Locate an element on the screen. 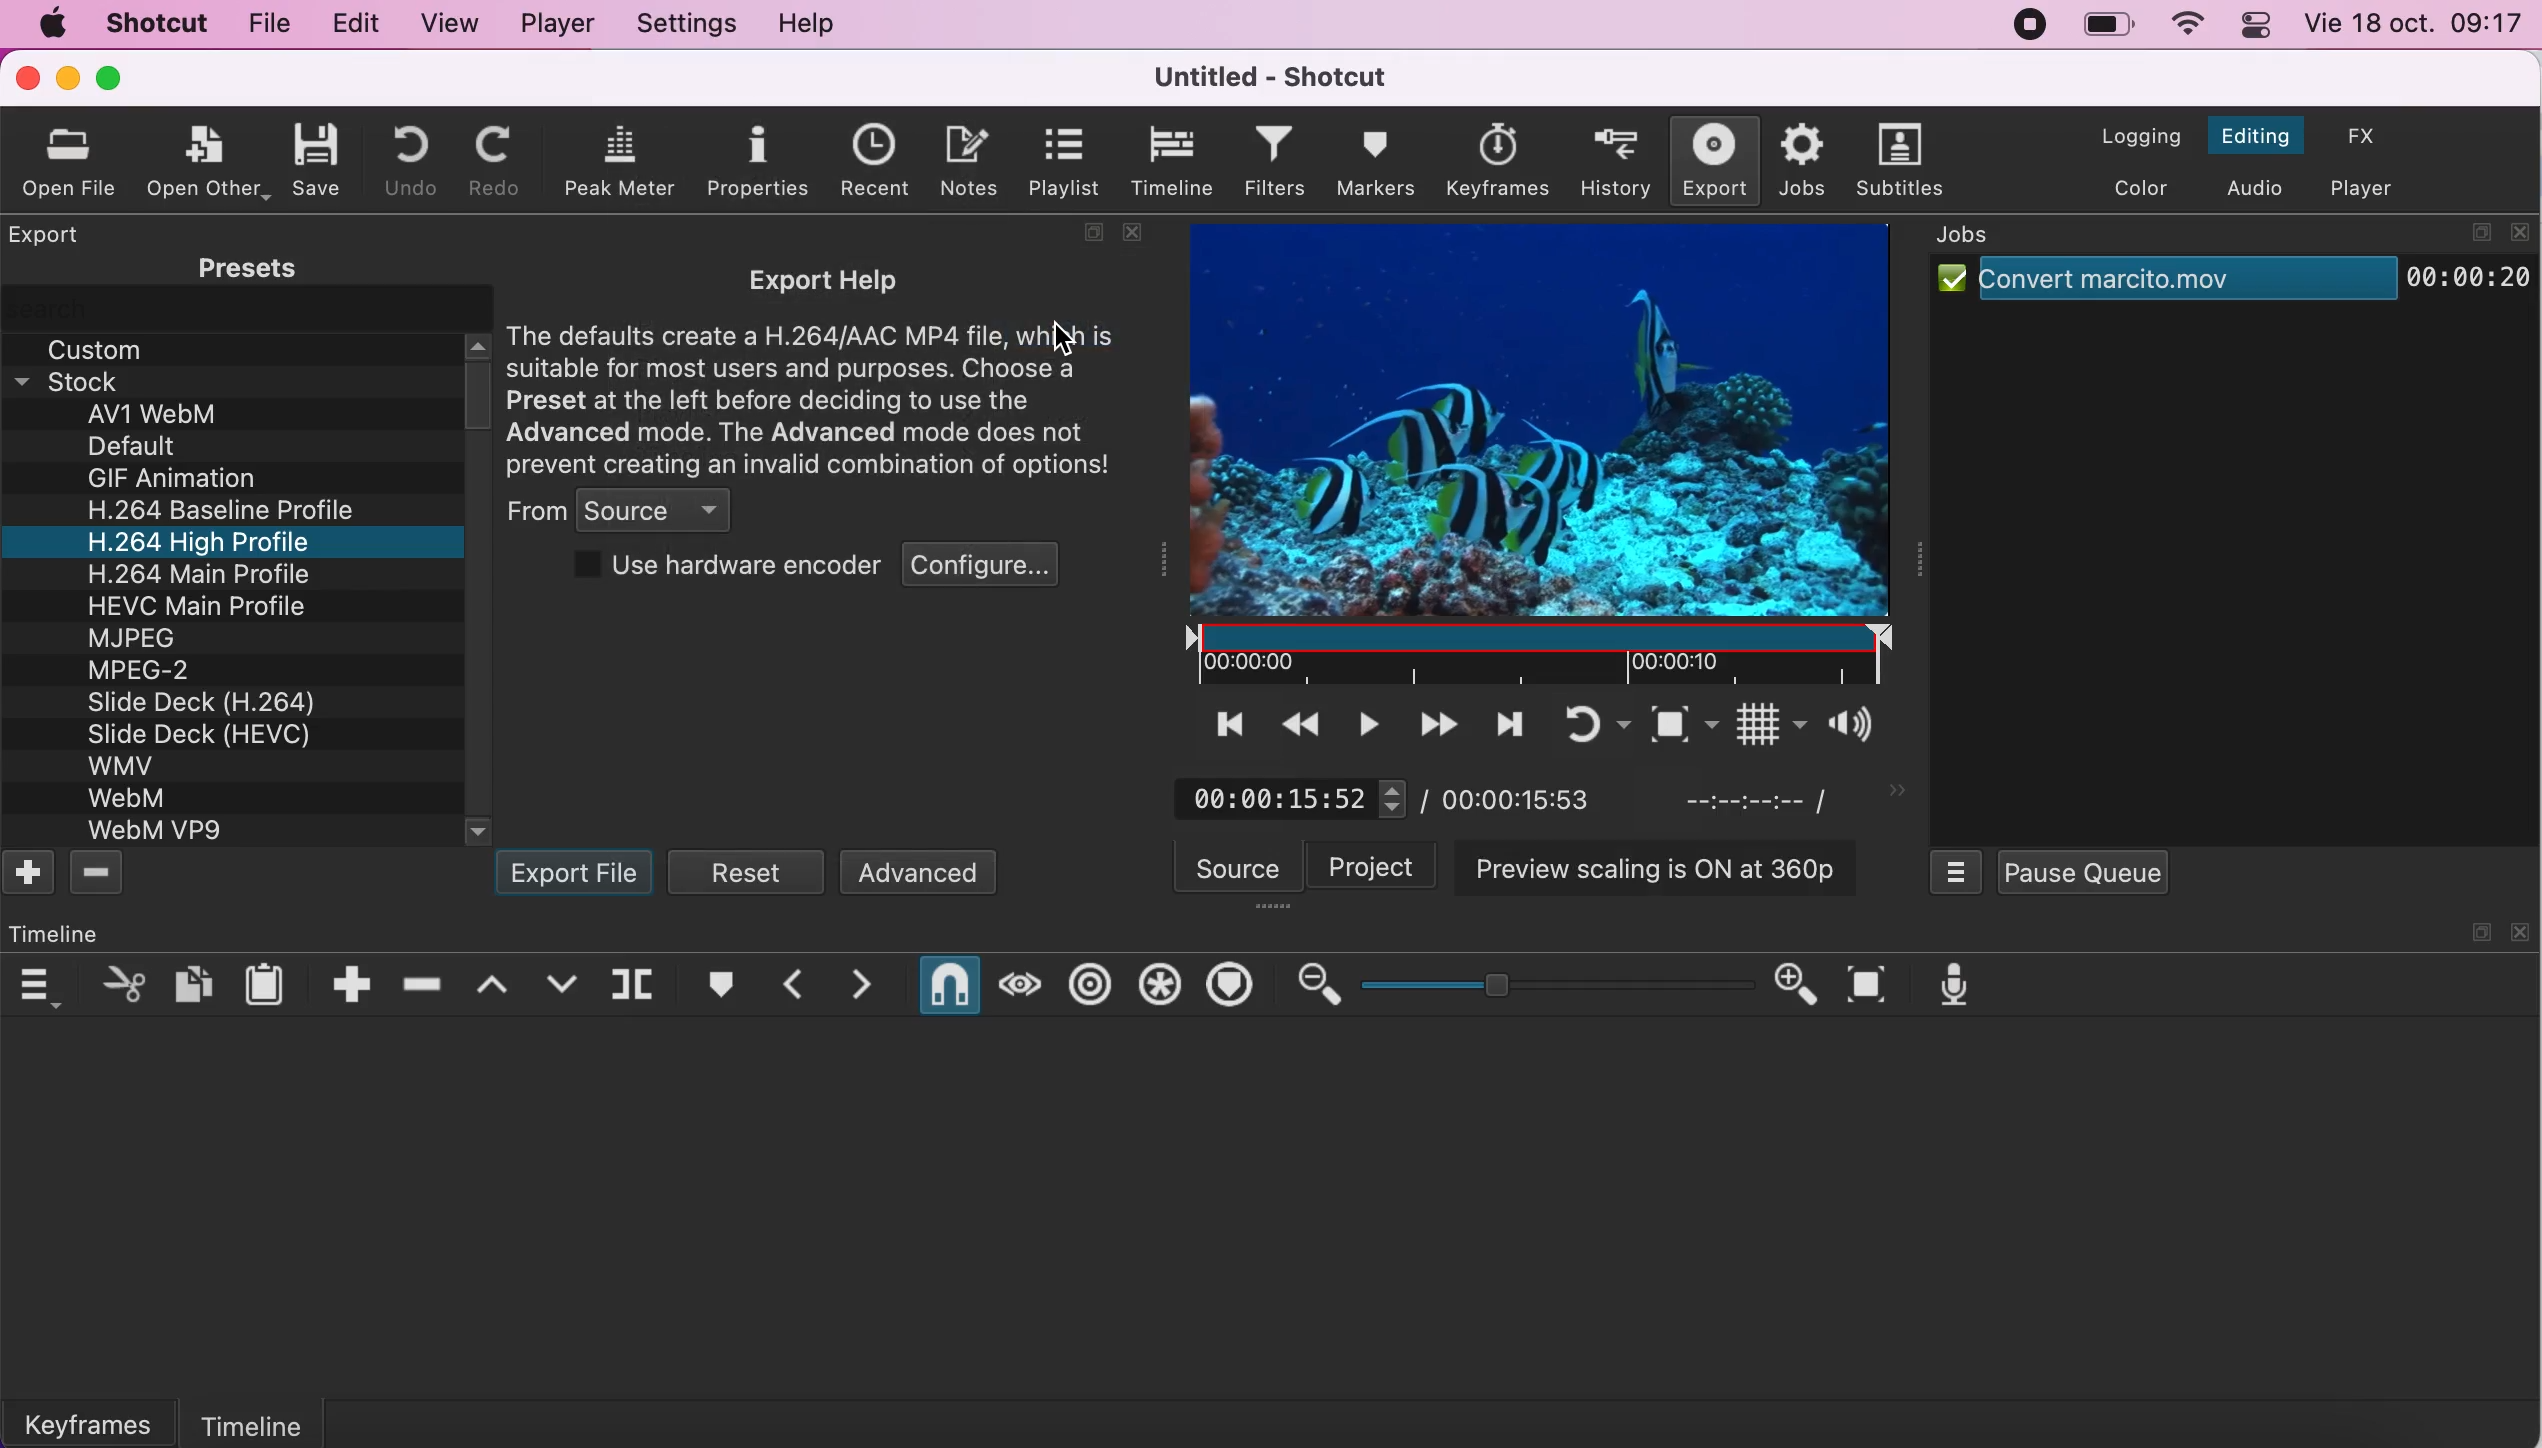 The width and height of the screenshot is (2542, 1448). player is located at coordinates (553, 22).